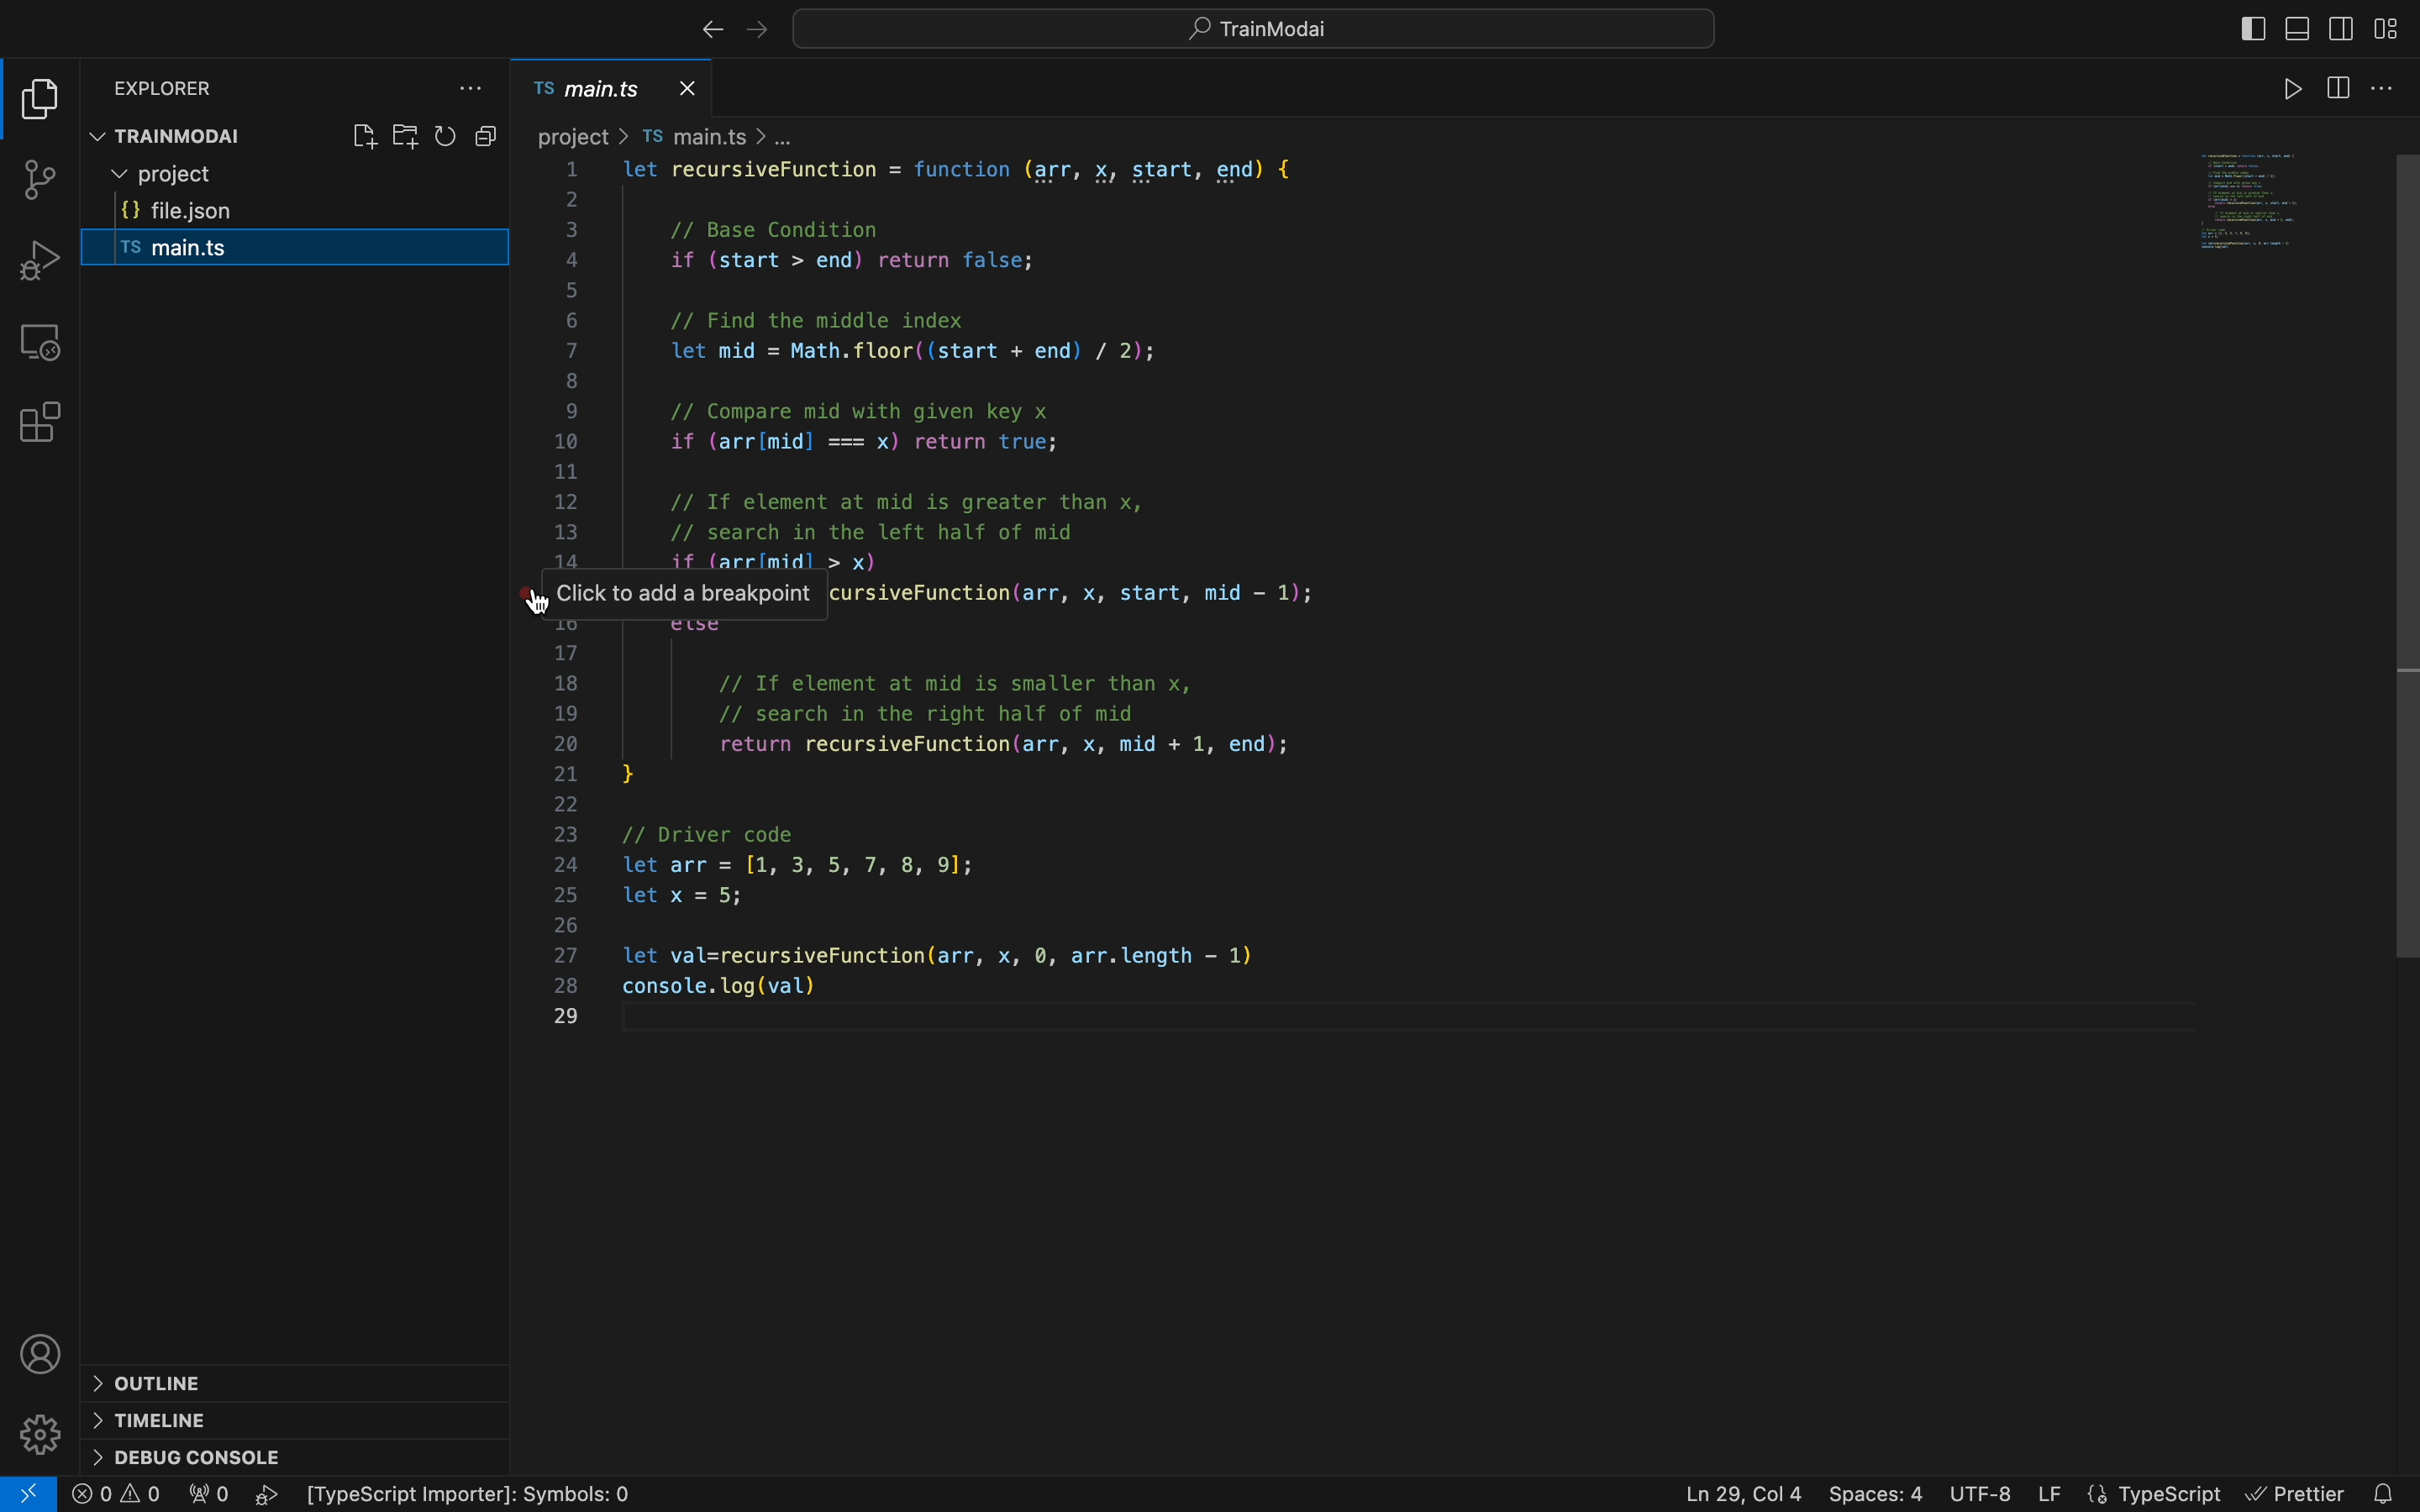  Describe the element at coordinates (361, 138) in the screenshot. I see `create file` at that location.